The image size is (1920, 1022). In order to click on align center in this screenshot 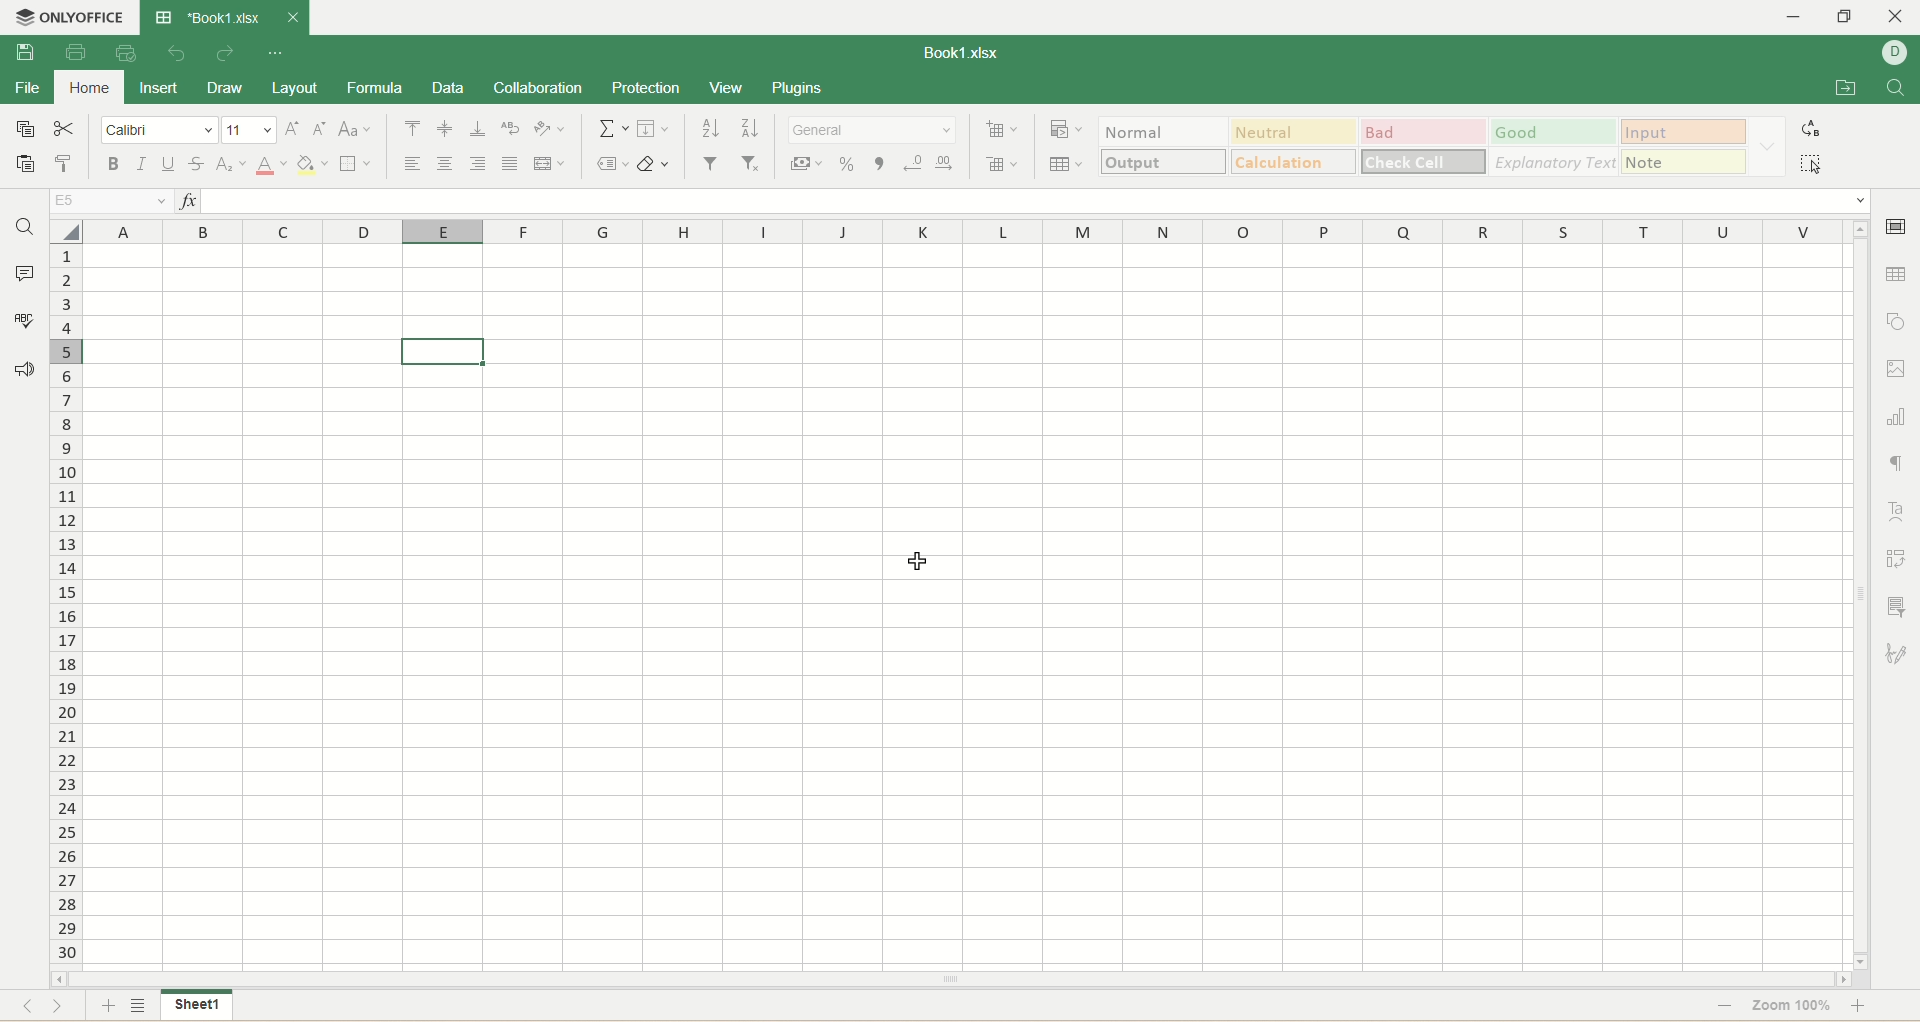, I will do `click(446, 164)`.